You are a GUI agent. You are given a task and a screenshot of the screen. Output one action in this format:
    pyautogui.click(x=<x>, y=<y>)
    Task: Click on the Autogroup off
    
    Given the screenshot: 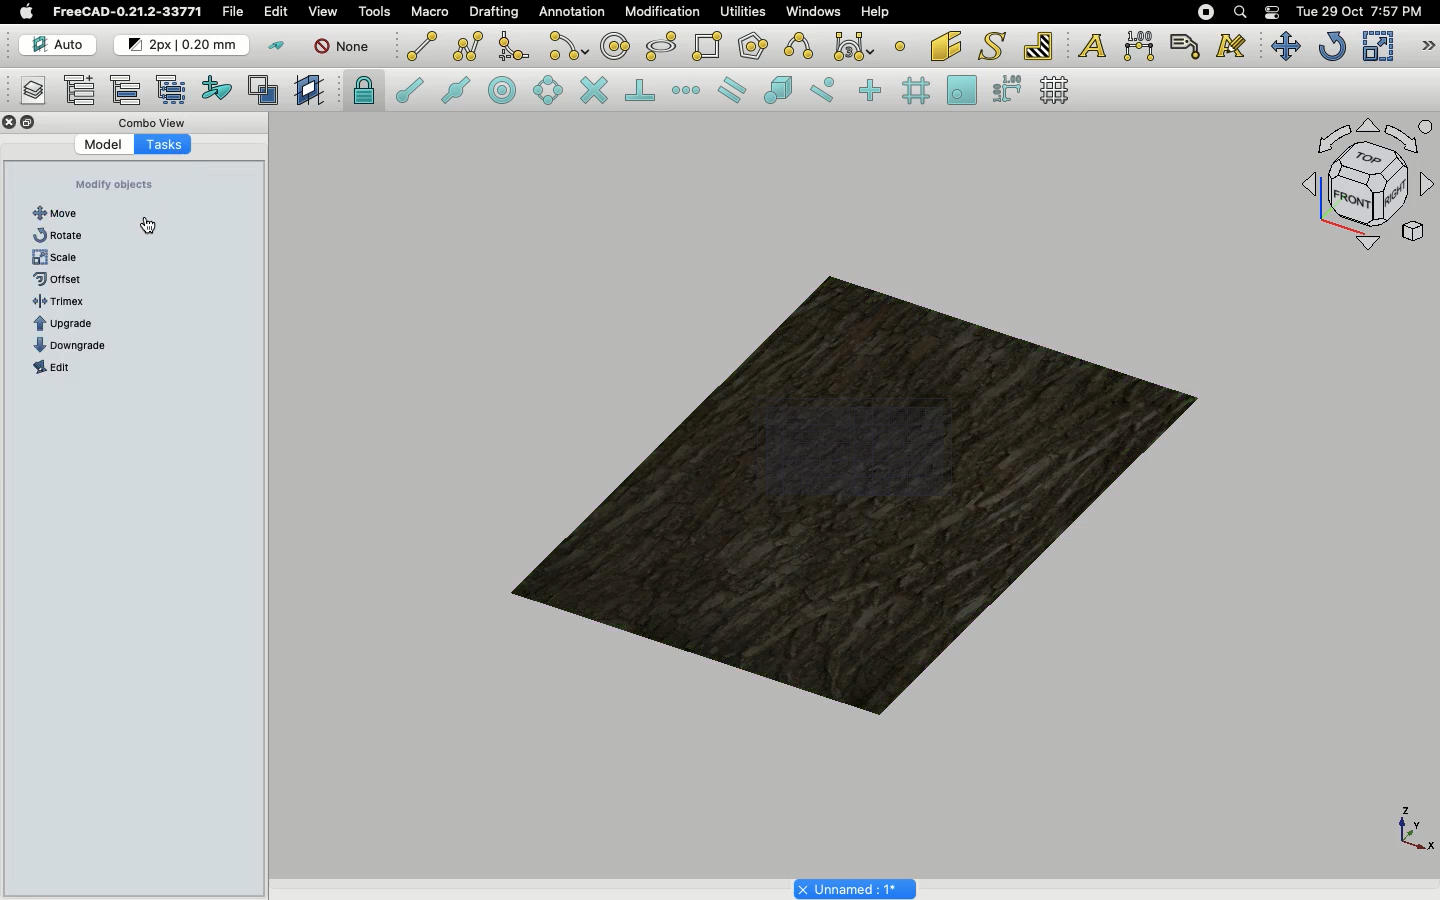 What is the action you would take?
    pyautogui.click(x=345, y=48)
    